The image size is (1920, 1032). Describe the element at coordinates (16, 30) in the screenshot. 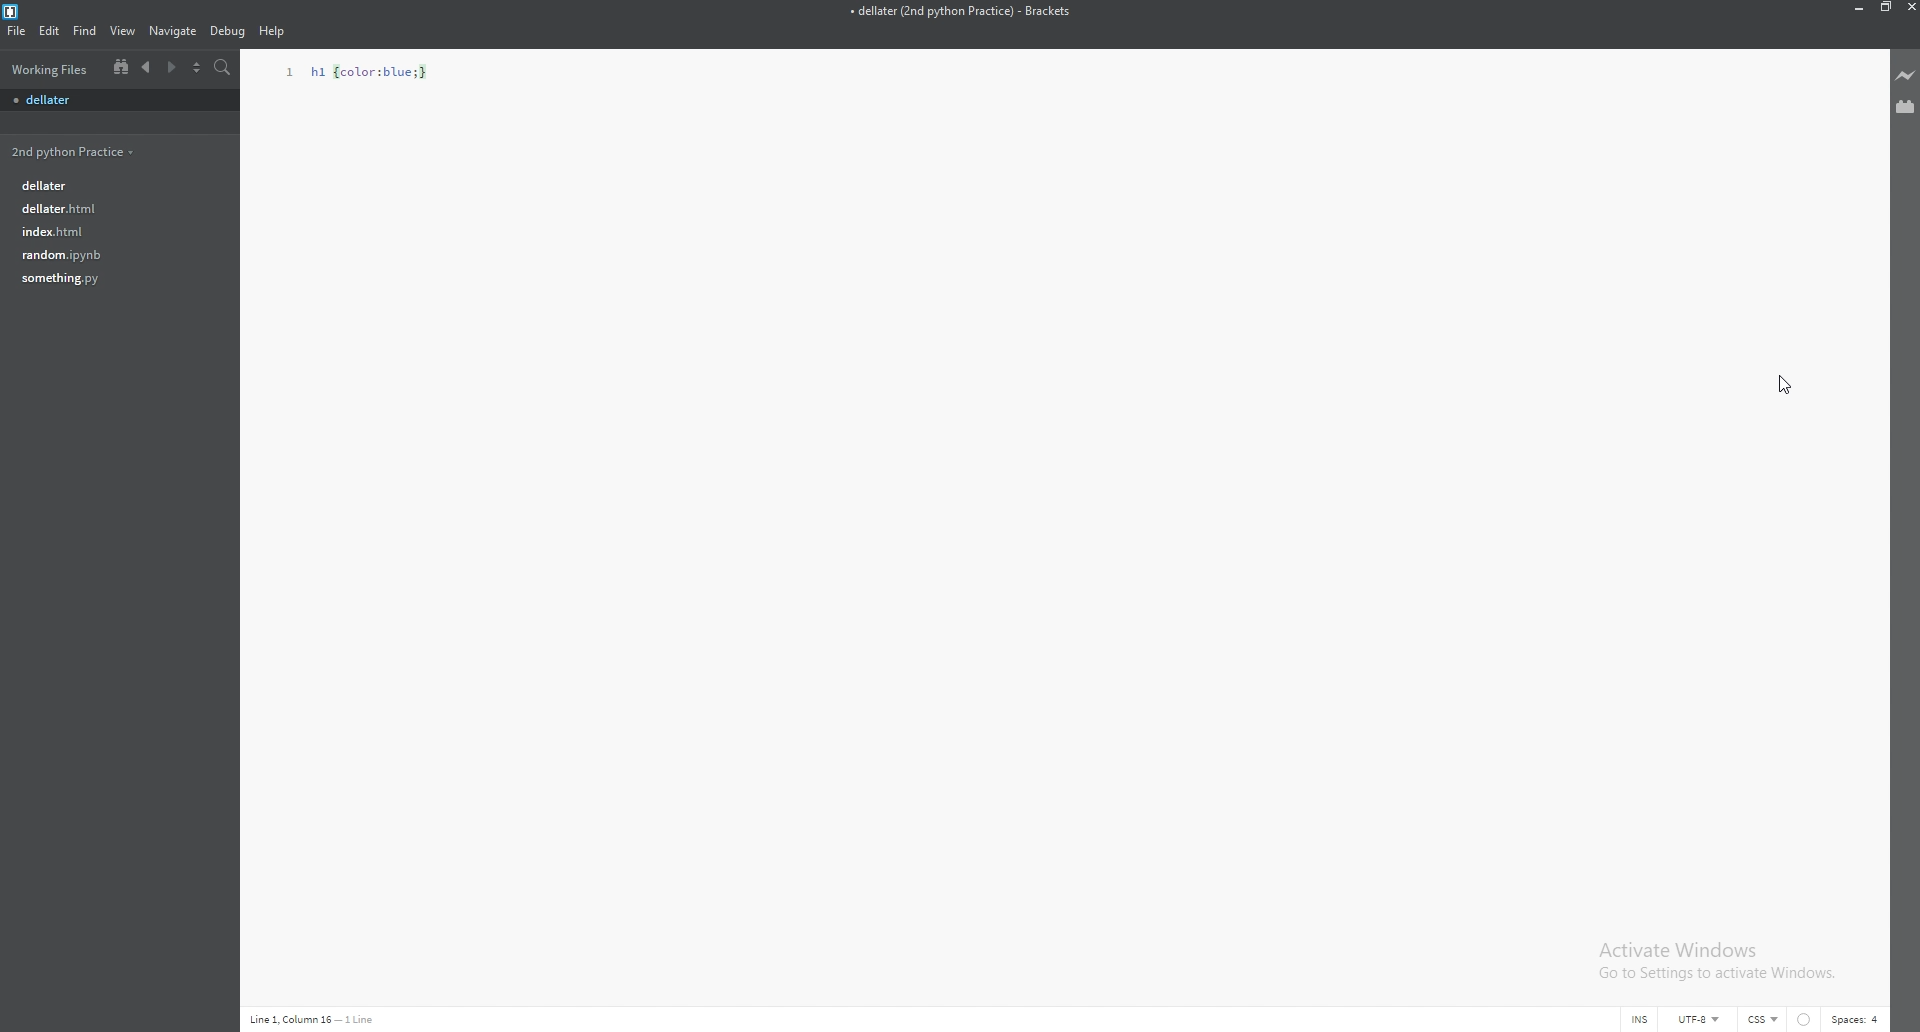

I see `file` at that location.